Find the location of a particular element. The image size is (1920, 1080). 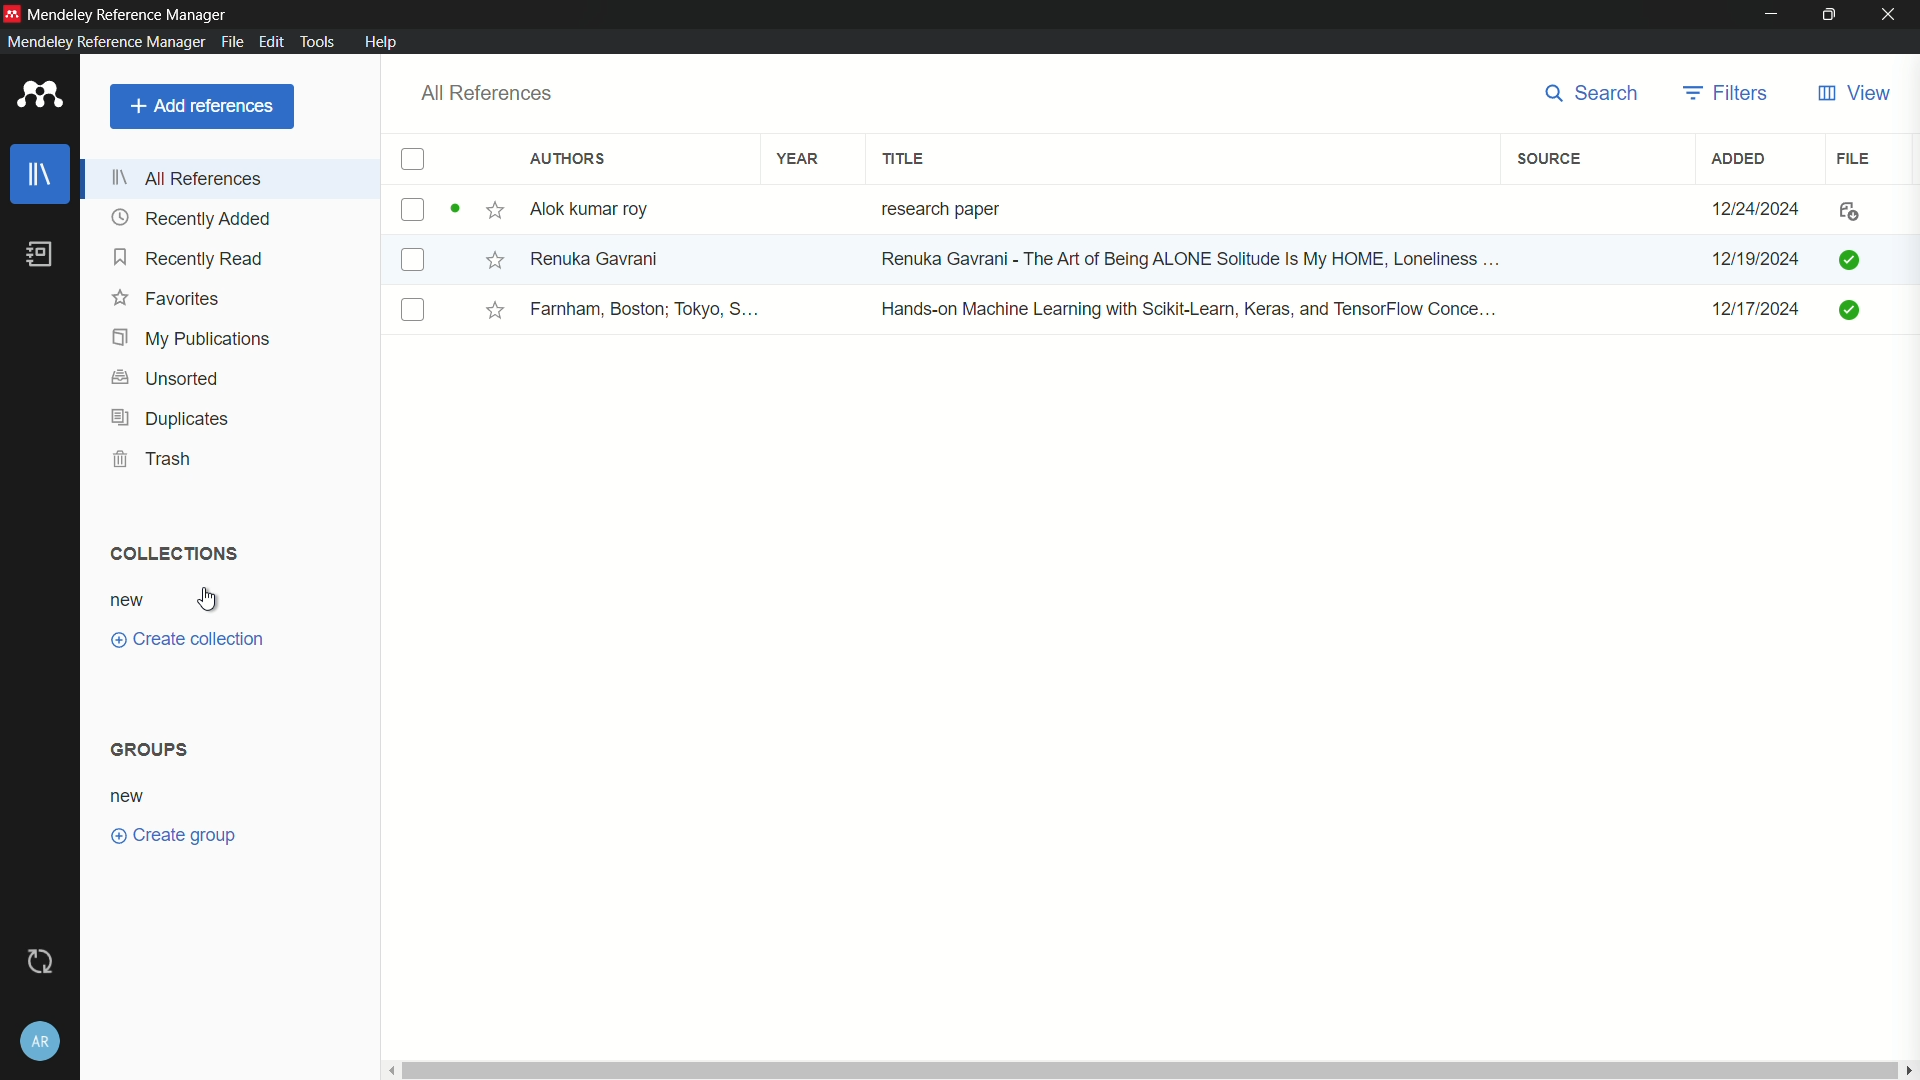

create group is located at coordinates (175, 836).